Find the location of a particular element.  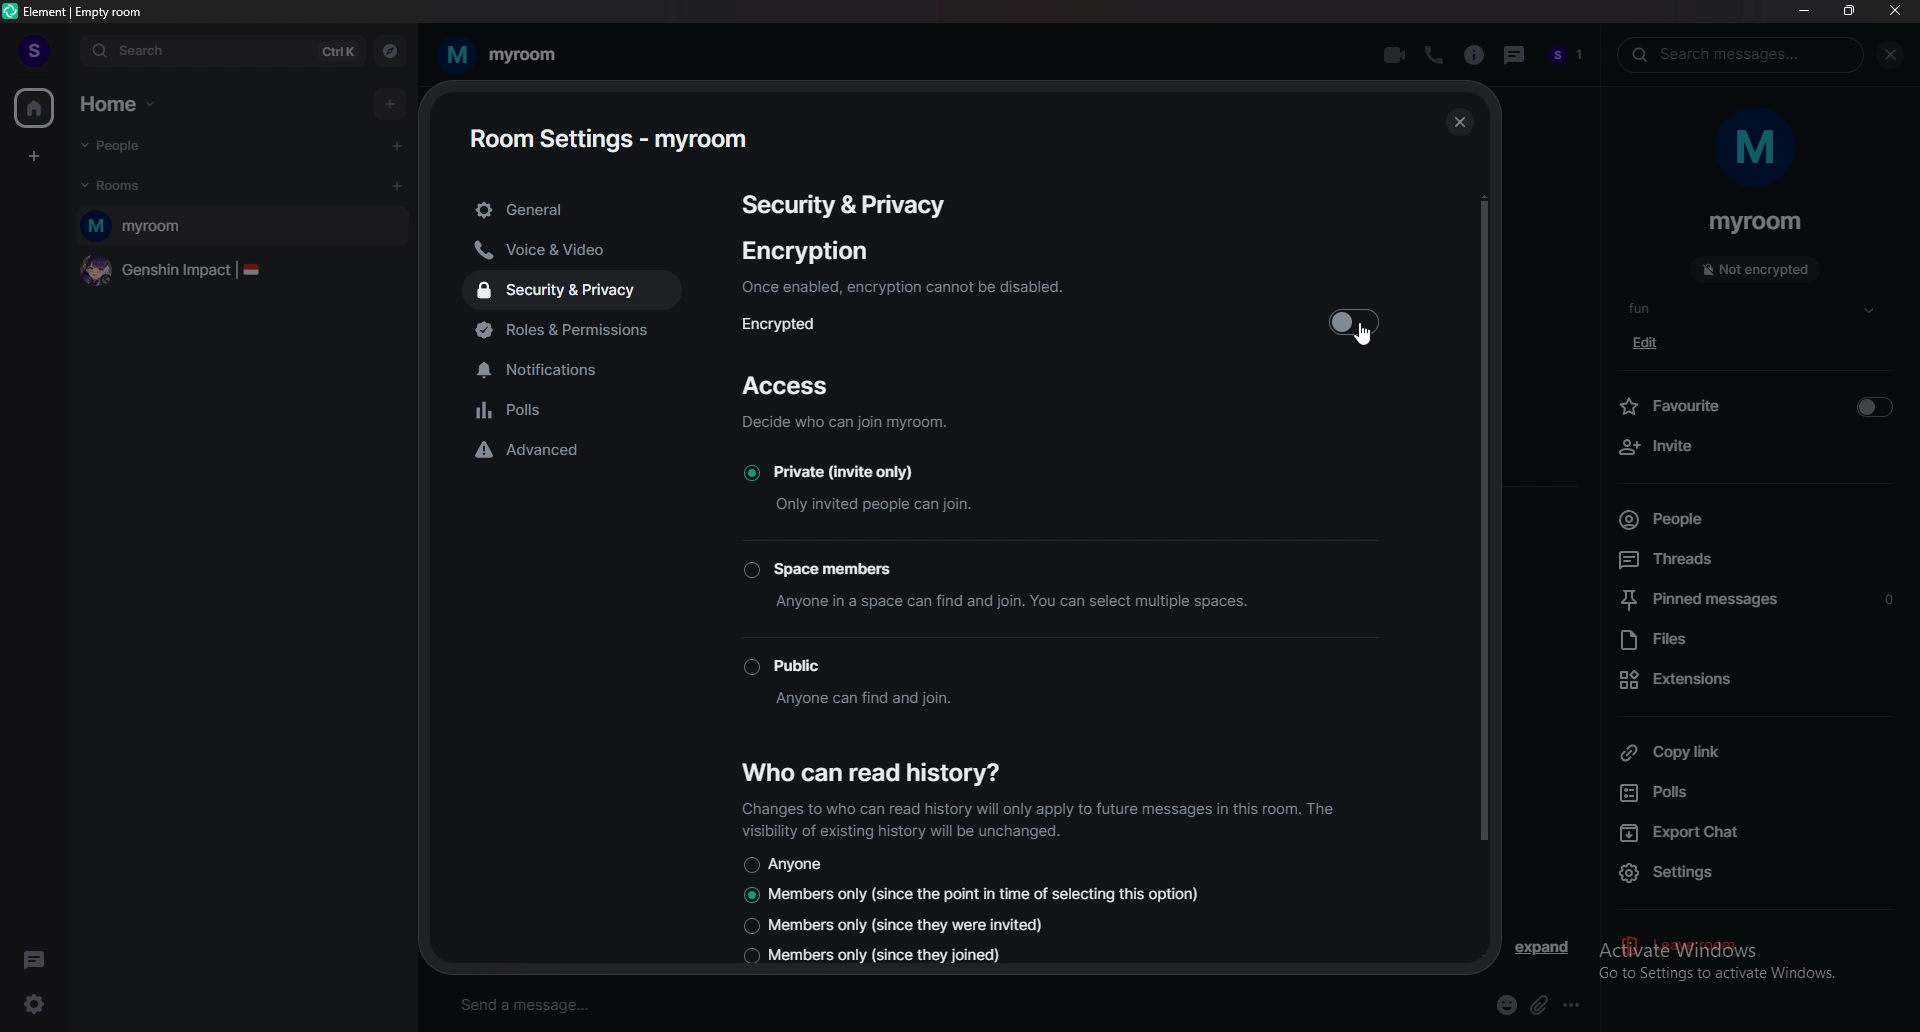

anyone is located at coordinates (784, 864).